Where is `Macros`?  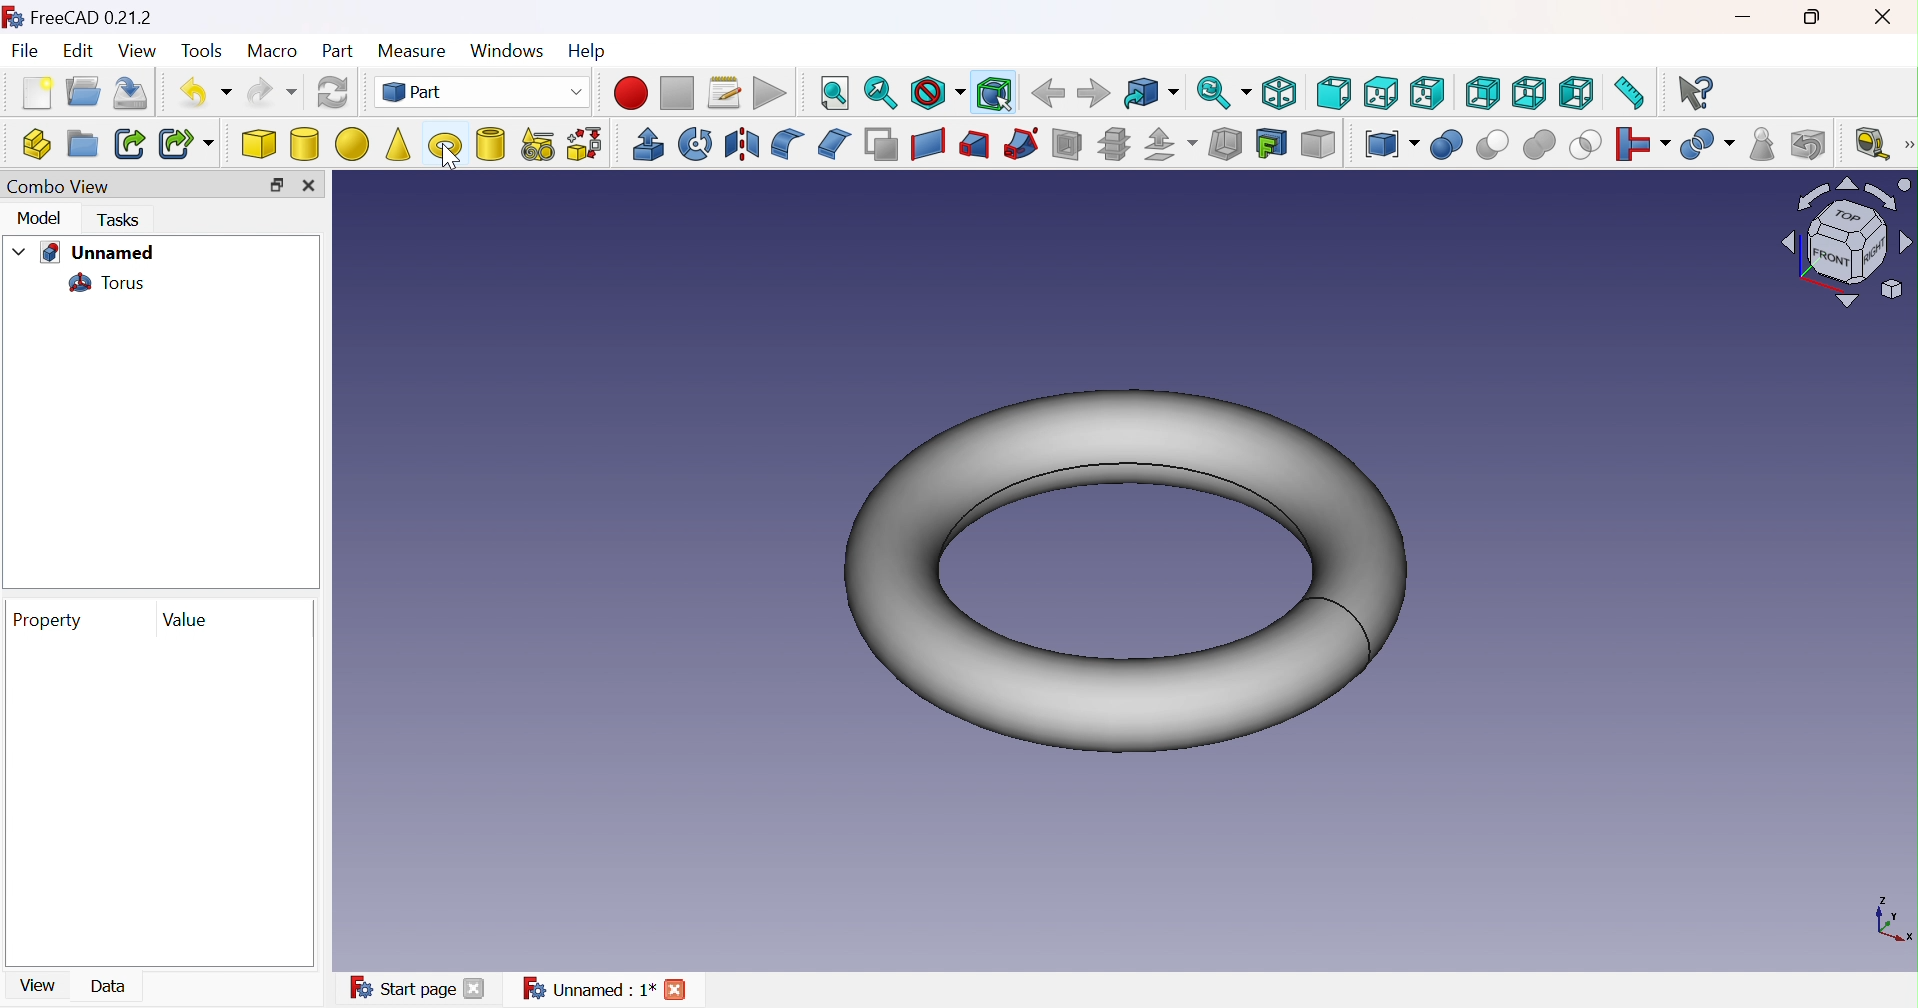 Macros is located at coordinates (725, 92).